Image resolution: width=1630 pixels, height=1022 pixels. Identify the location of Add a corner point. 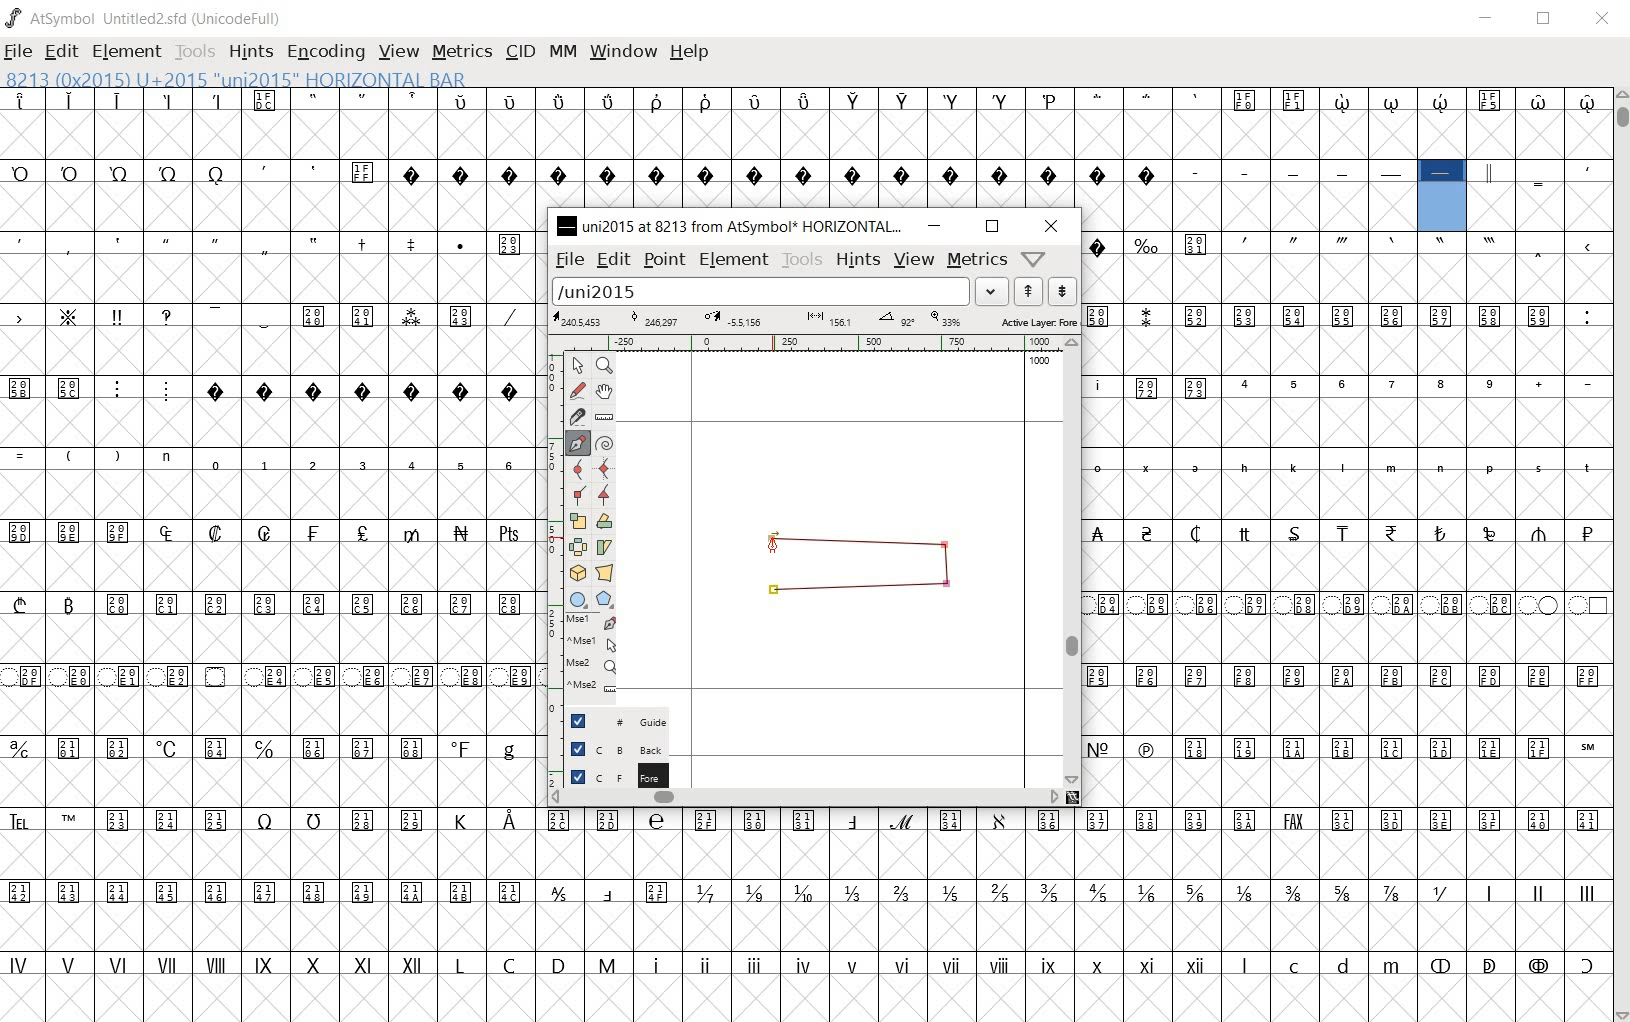
(577, 496).